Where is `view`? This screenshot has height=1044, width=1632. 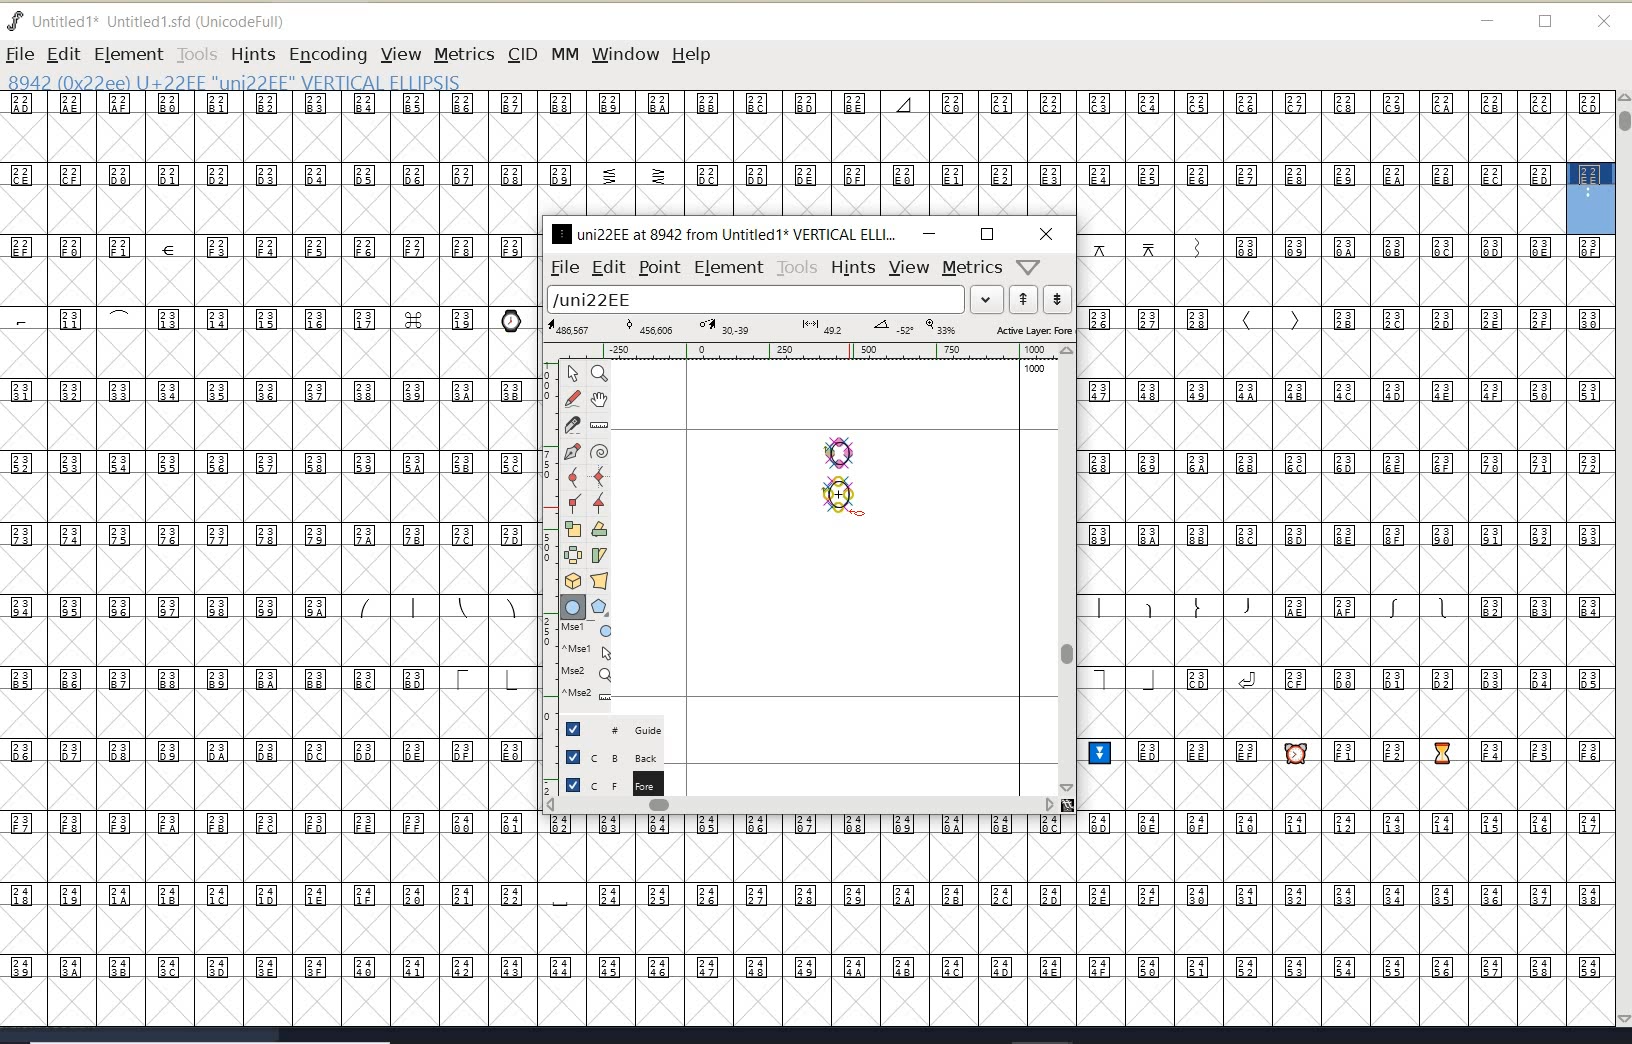
view is located at coordinates (909, 267).